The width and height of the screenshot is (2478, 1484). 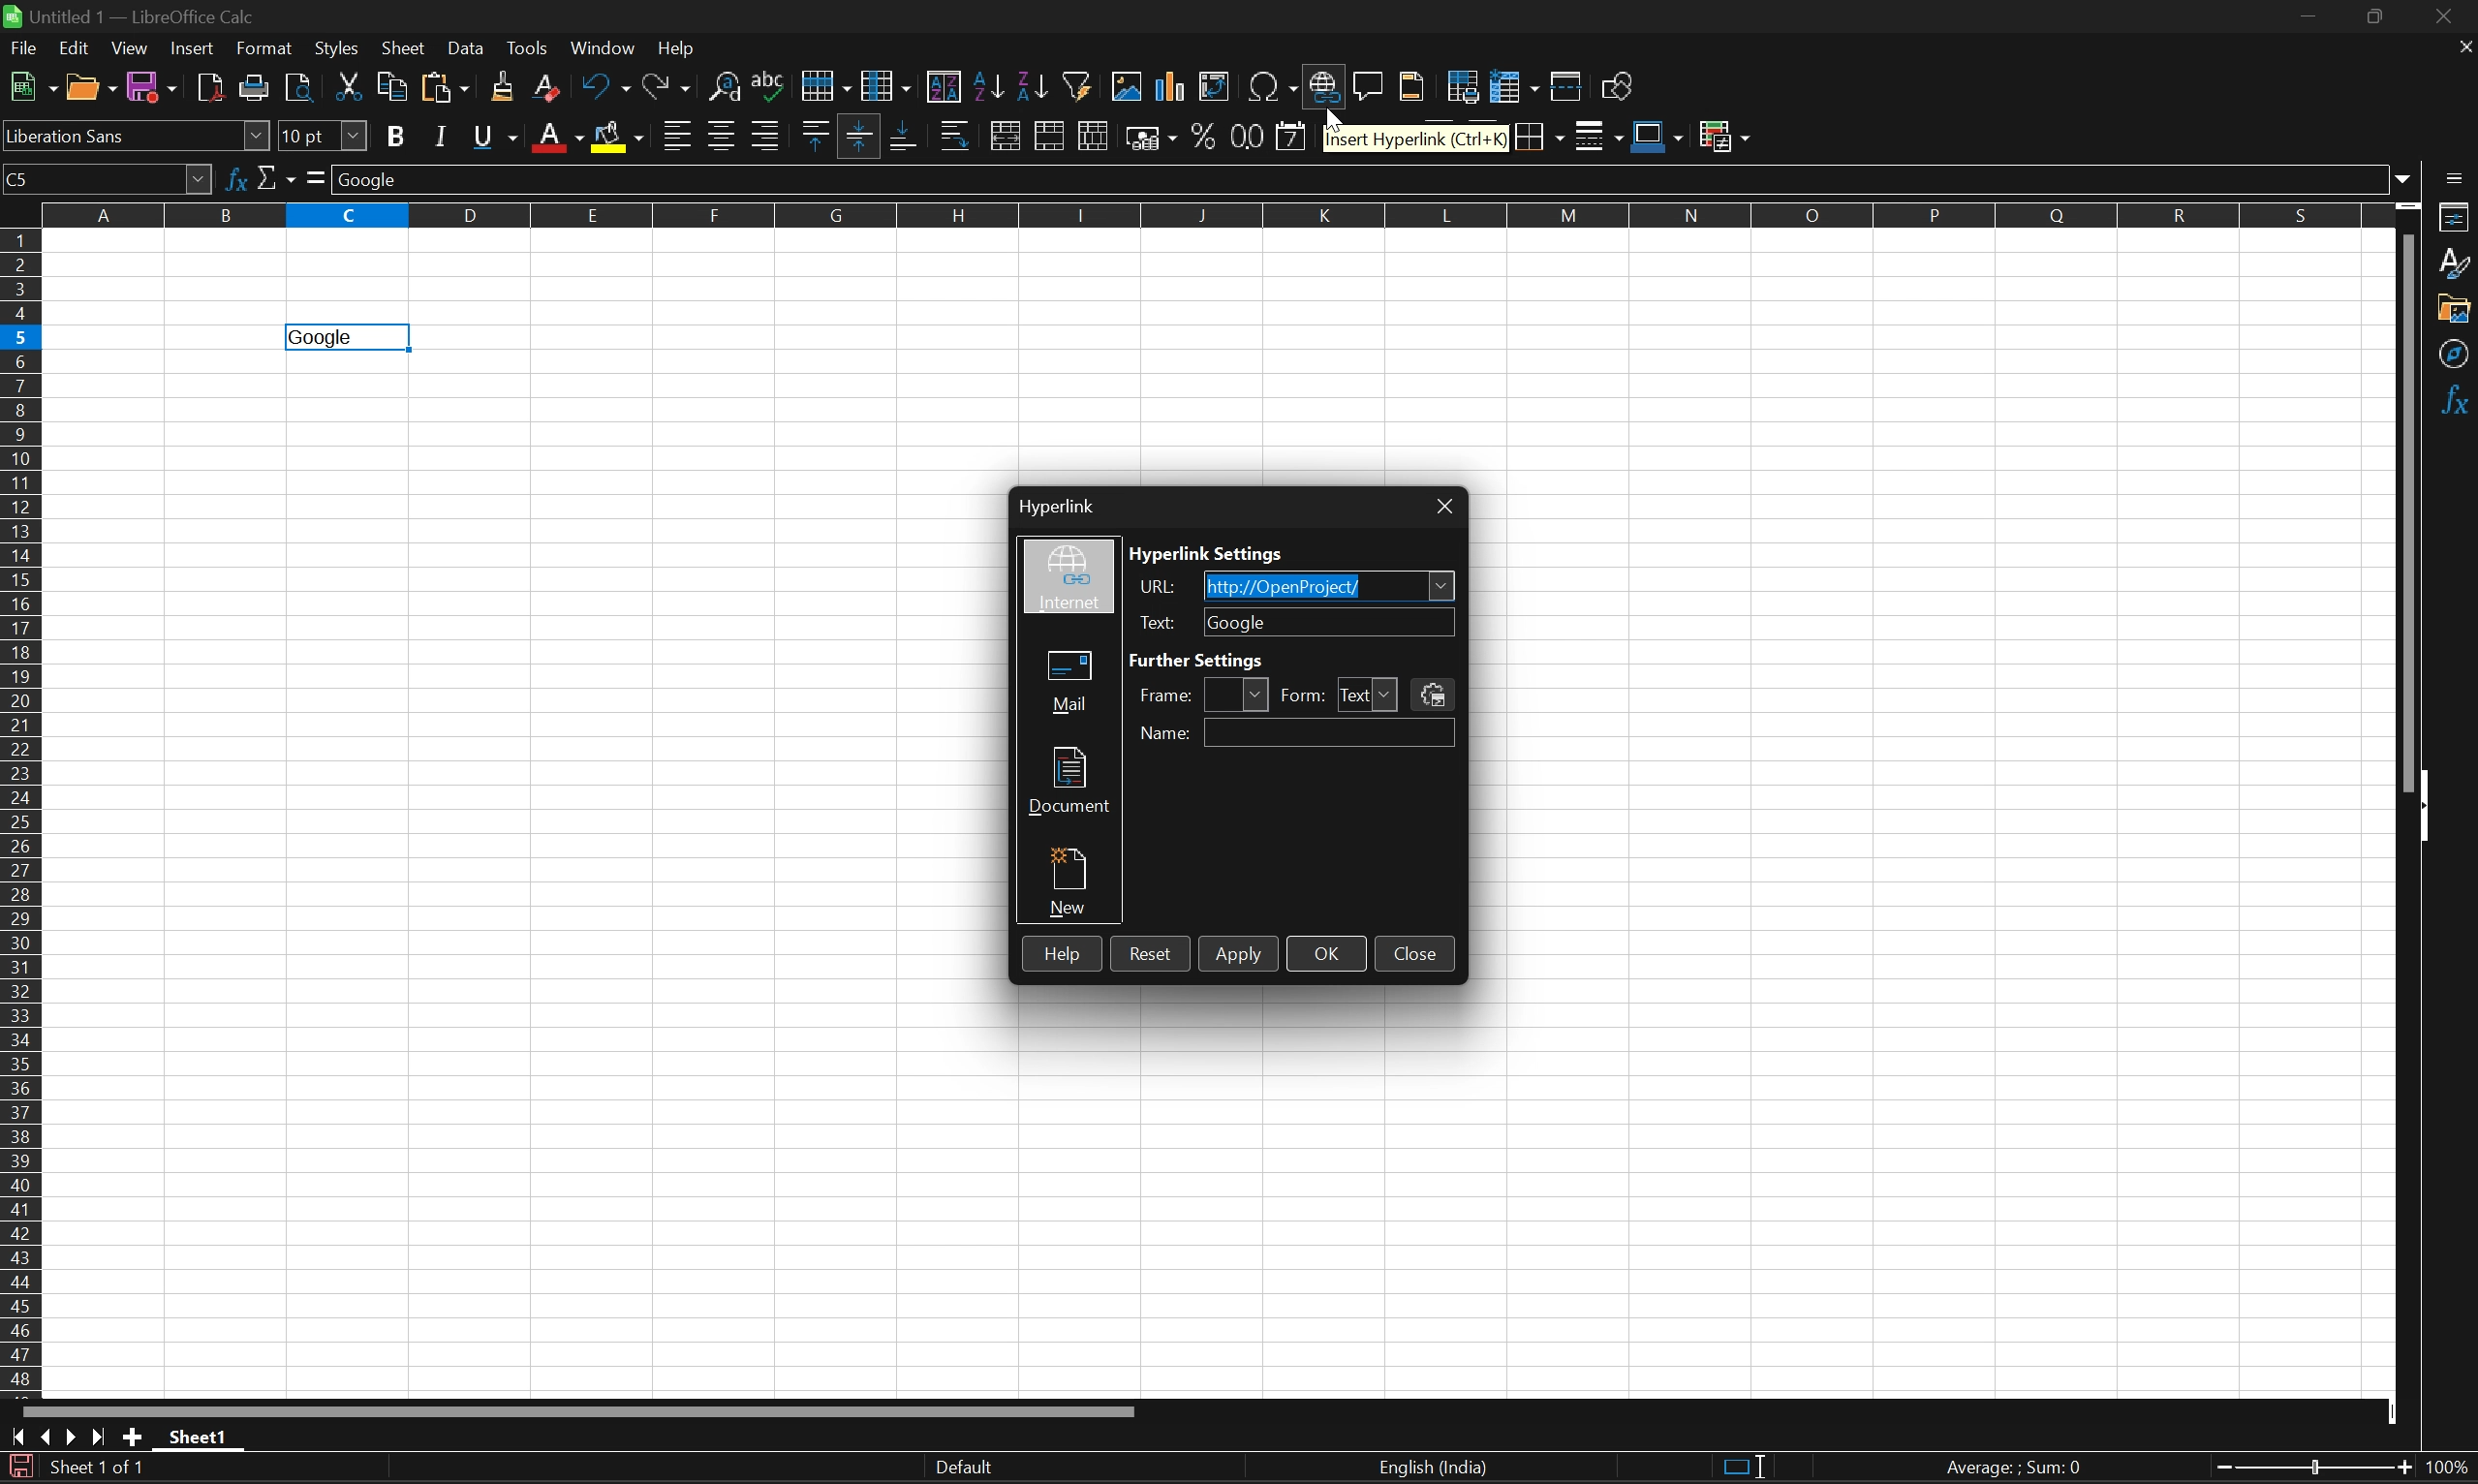 What do you see at coordinates (1619, 84) in the screenshot?
I see `Show draw functions` at bounding box center [1619, 84].